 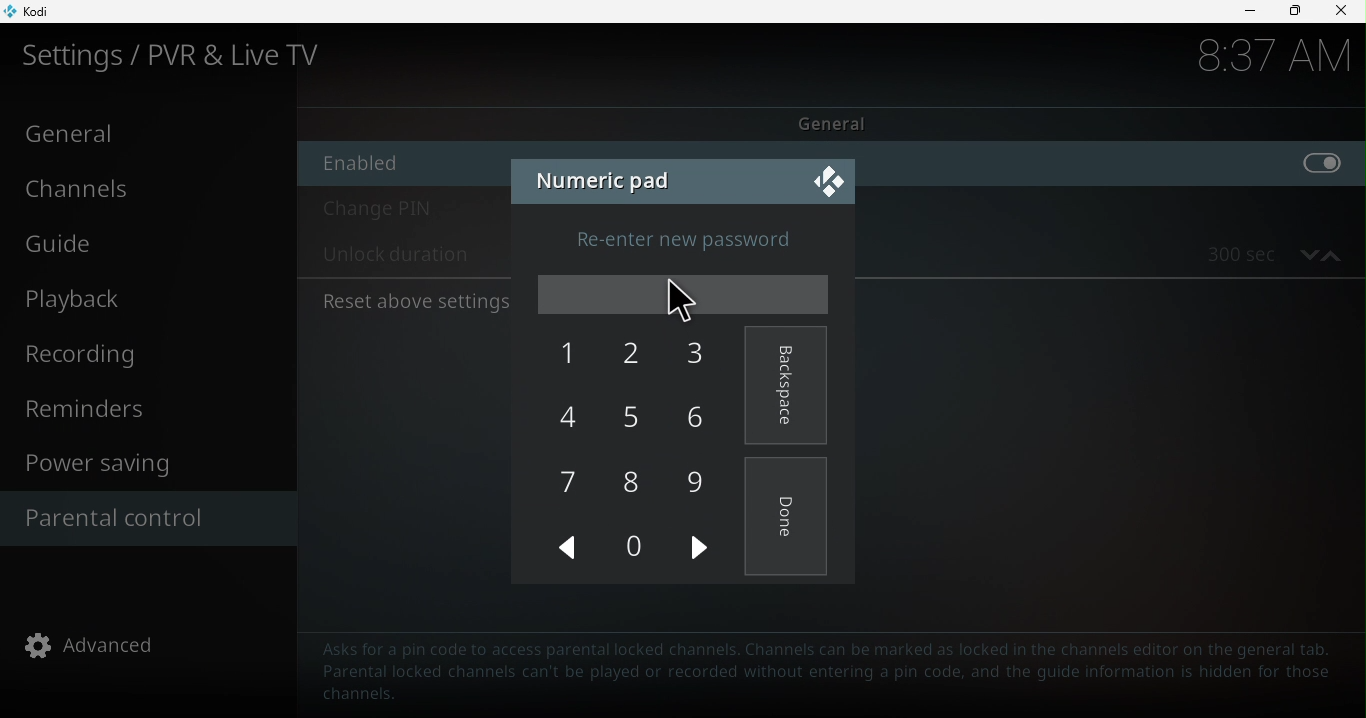 I want to click on Channels, so click(x=142, y=187).